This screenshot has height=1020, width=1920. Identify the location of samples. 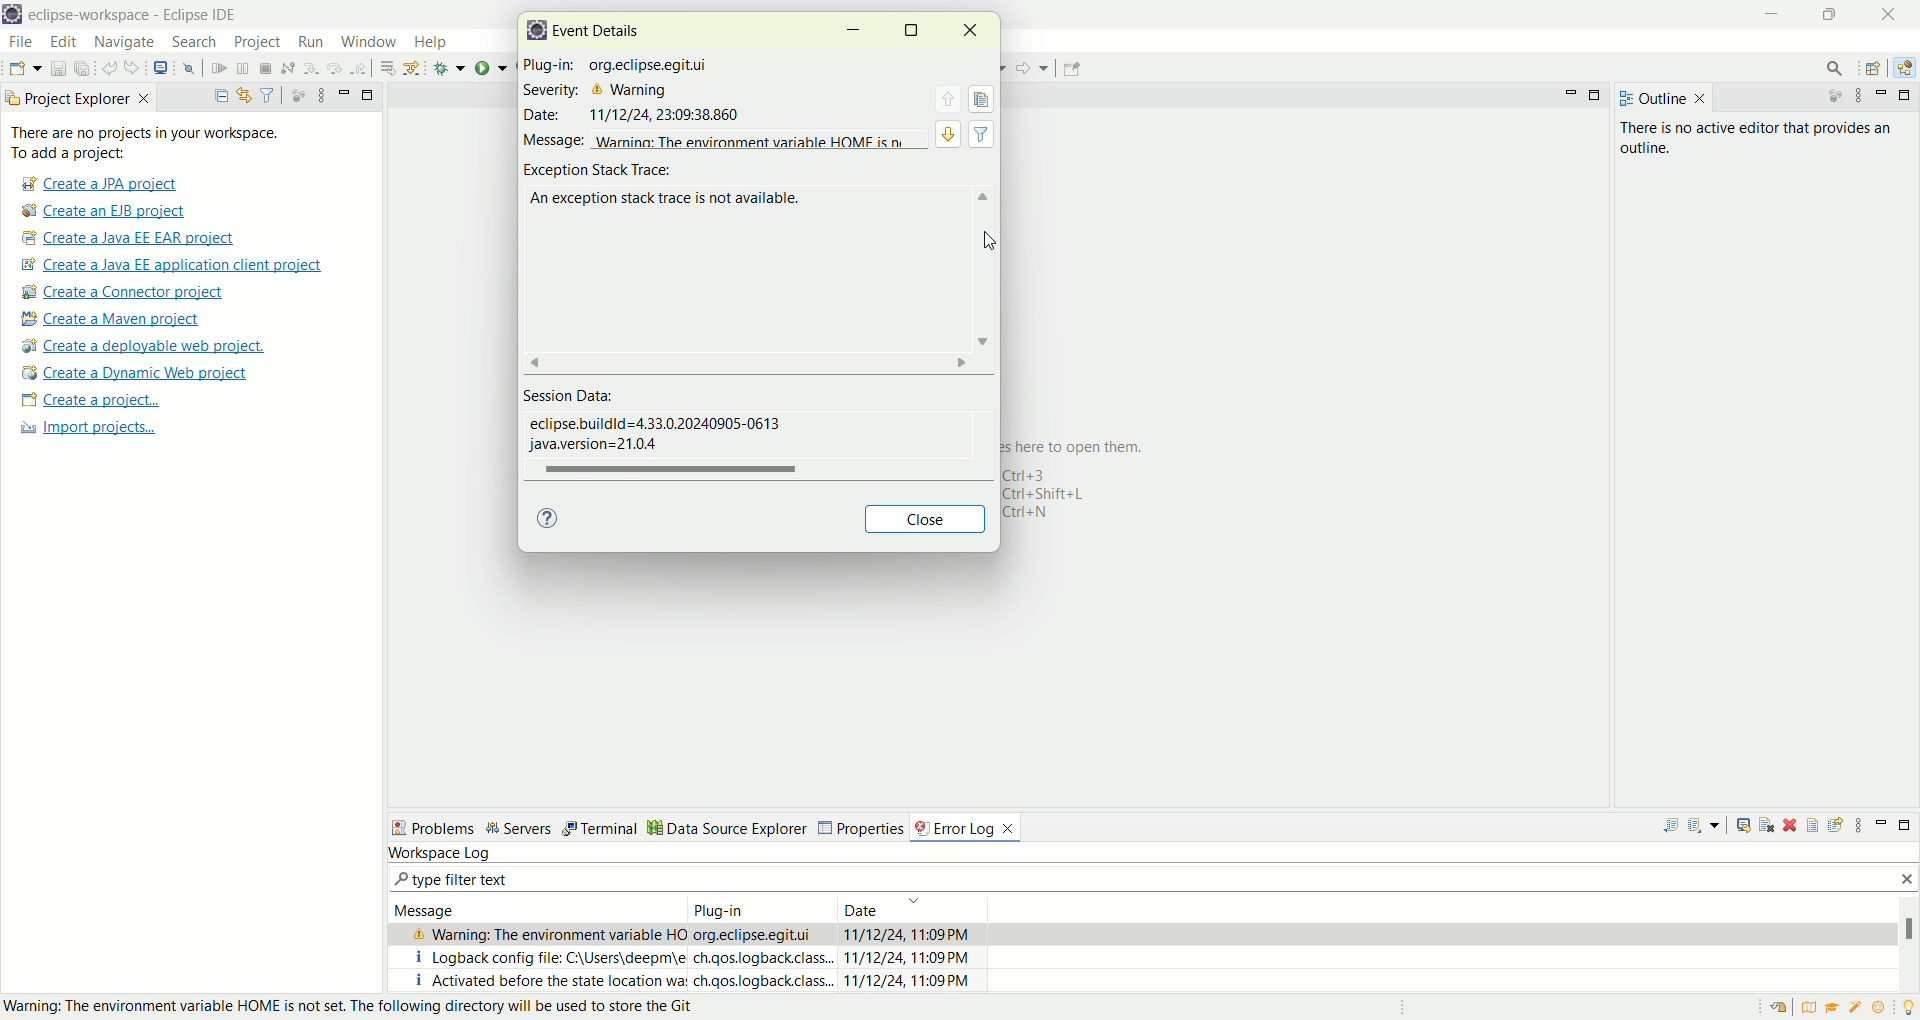
(1855, 1009).